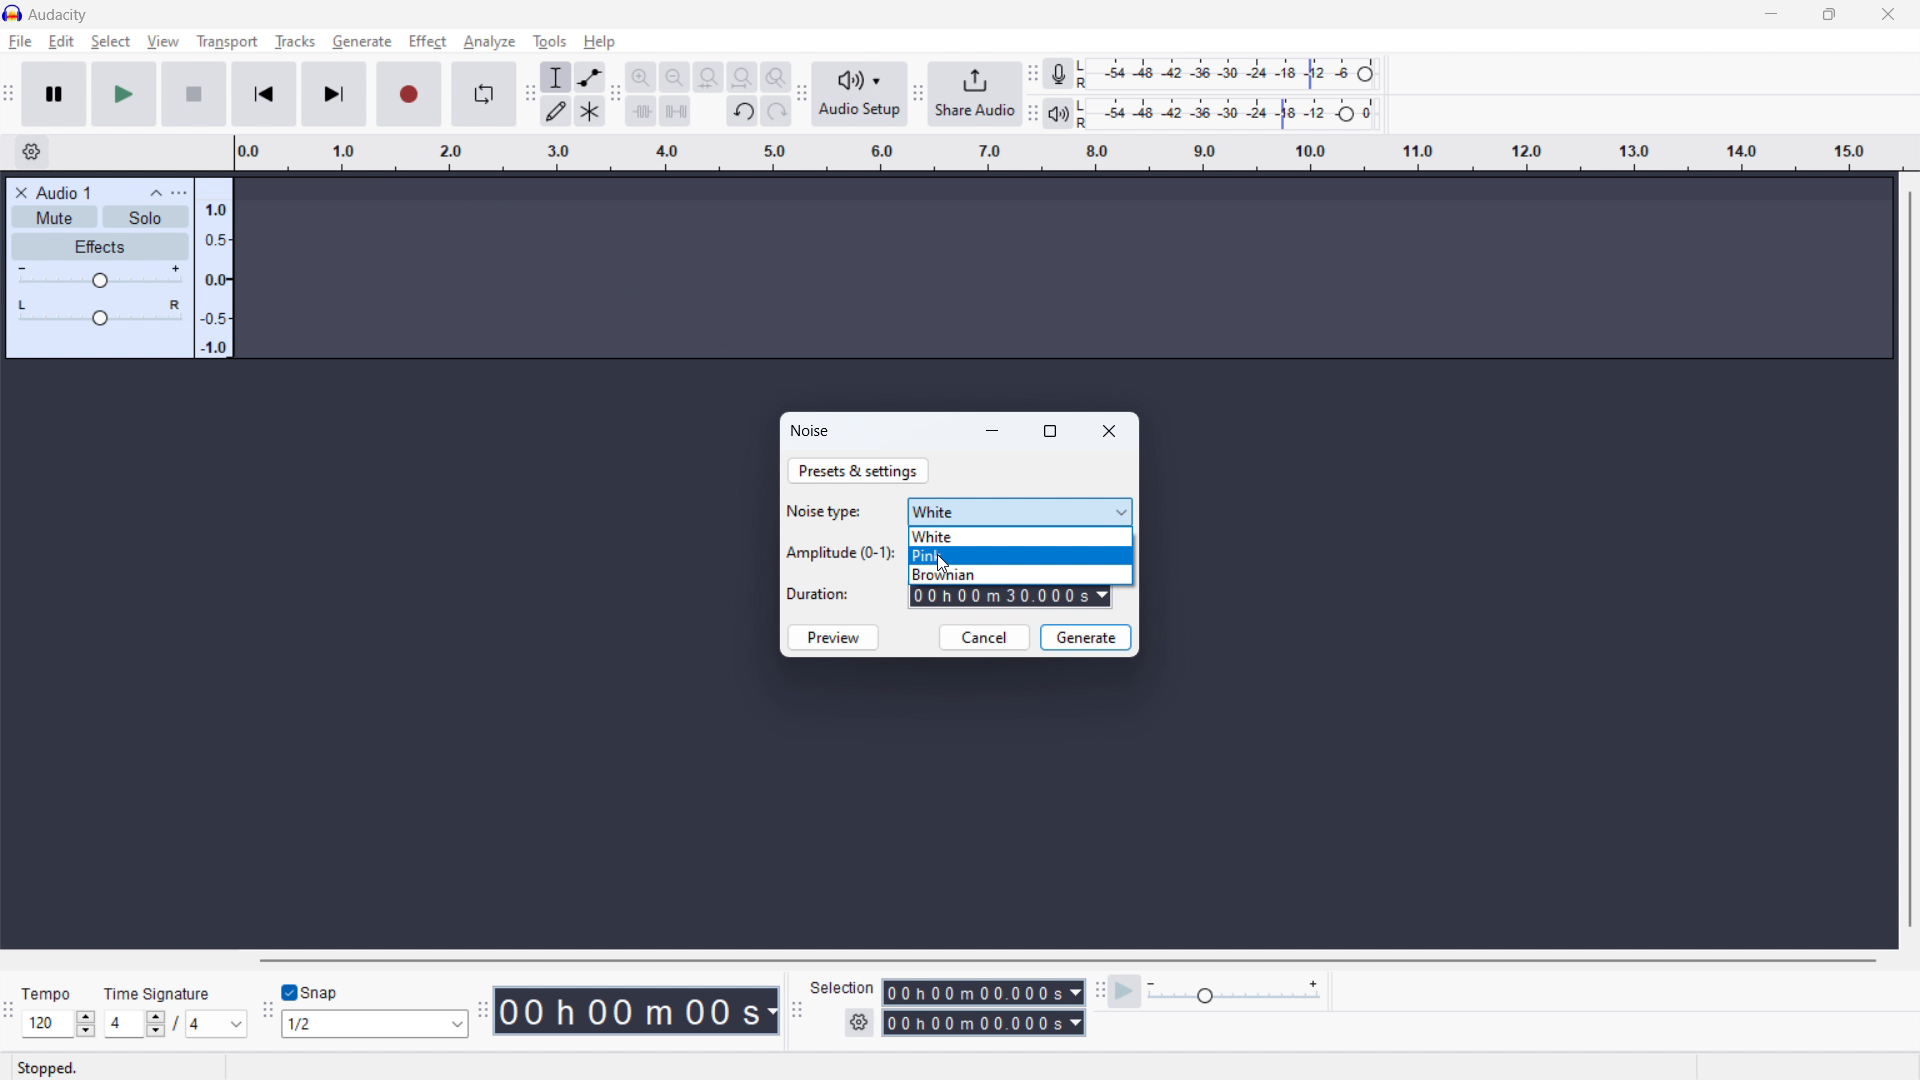  What do you see at coordinates (742, 77) in the screenshot?
I see `fit project to width` at bounding box center [742, 77].